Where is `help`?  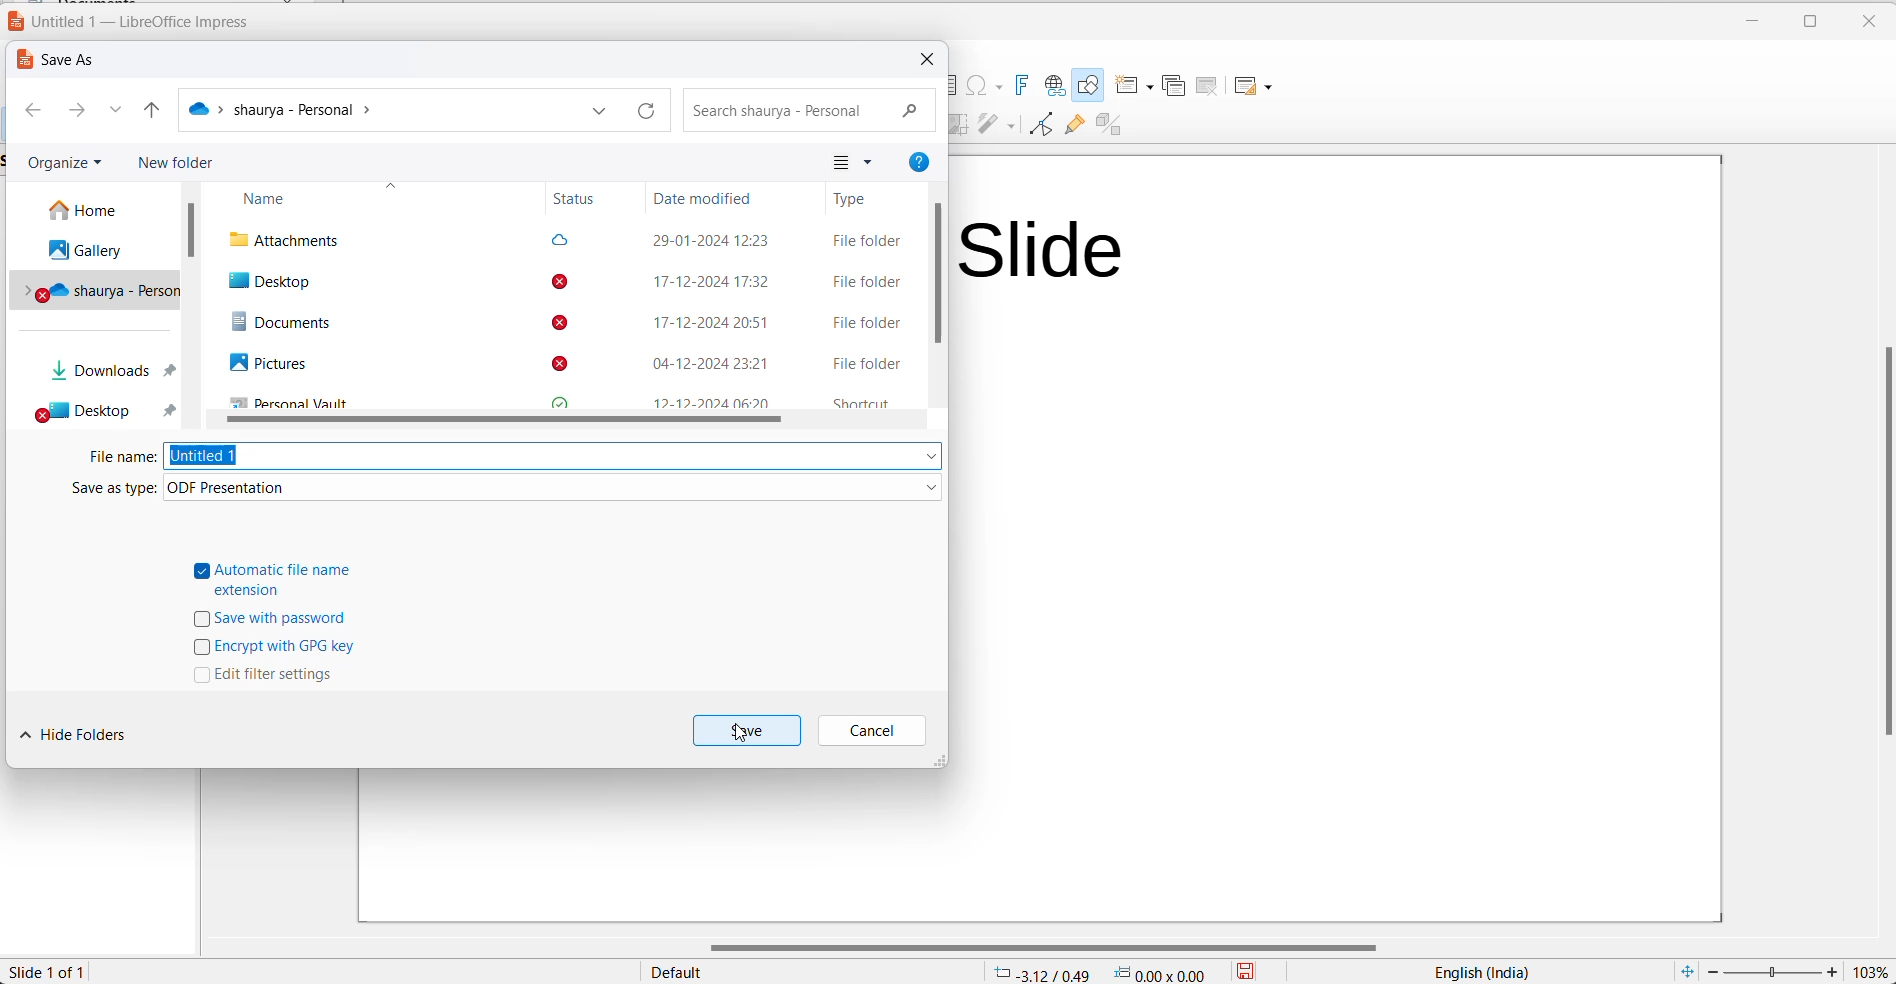
help is located at coordinates (921, 161).